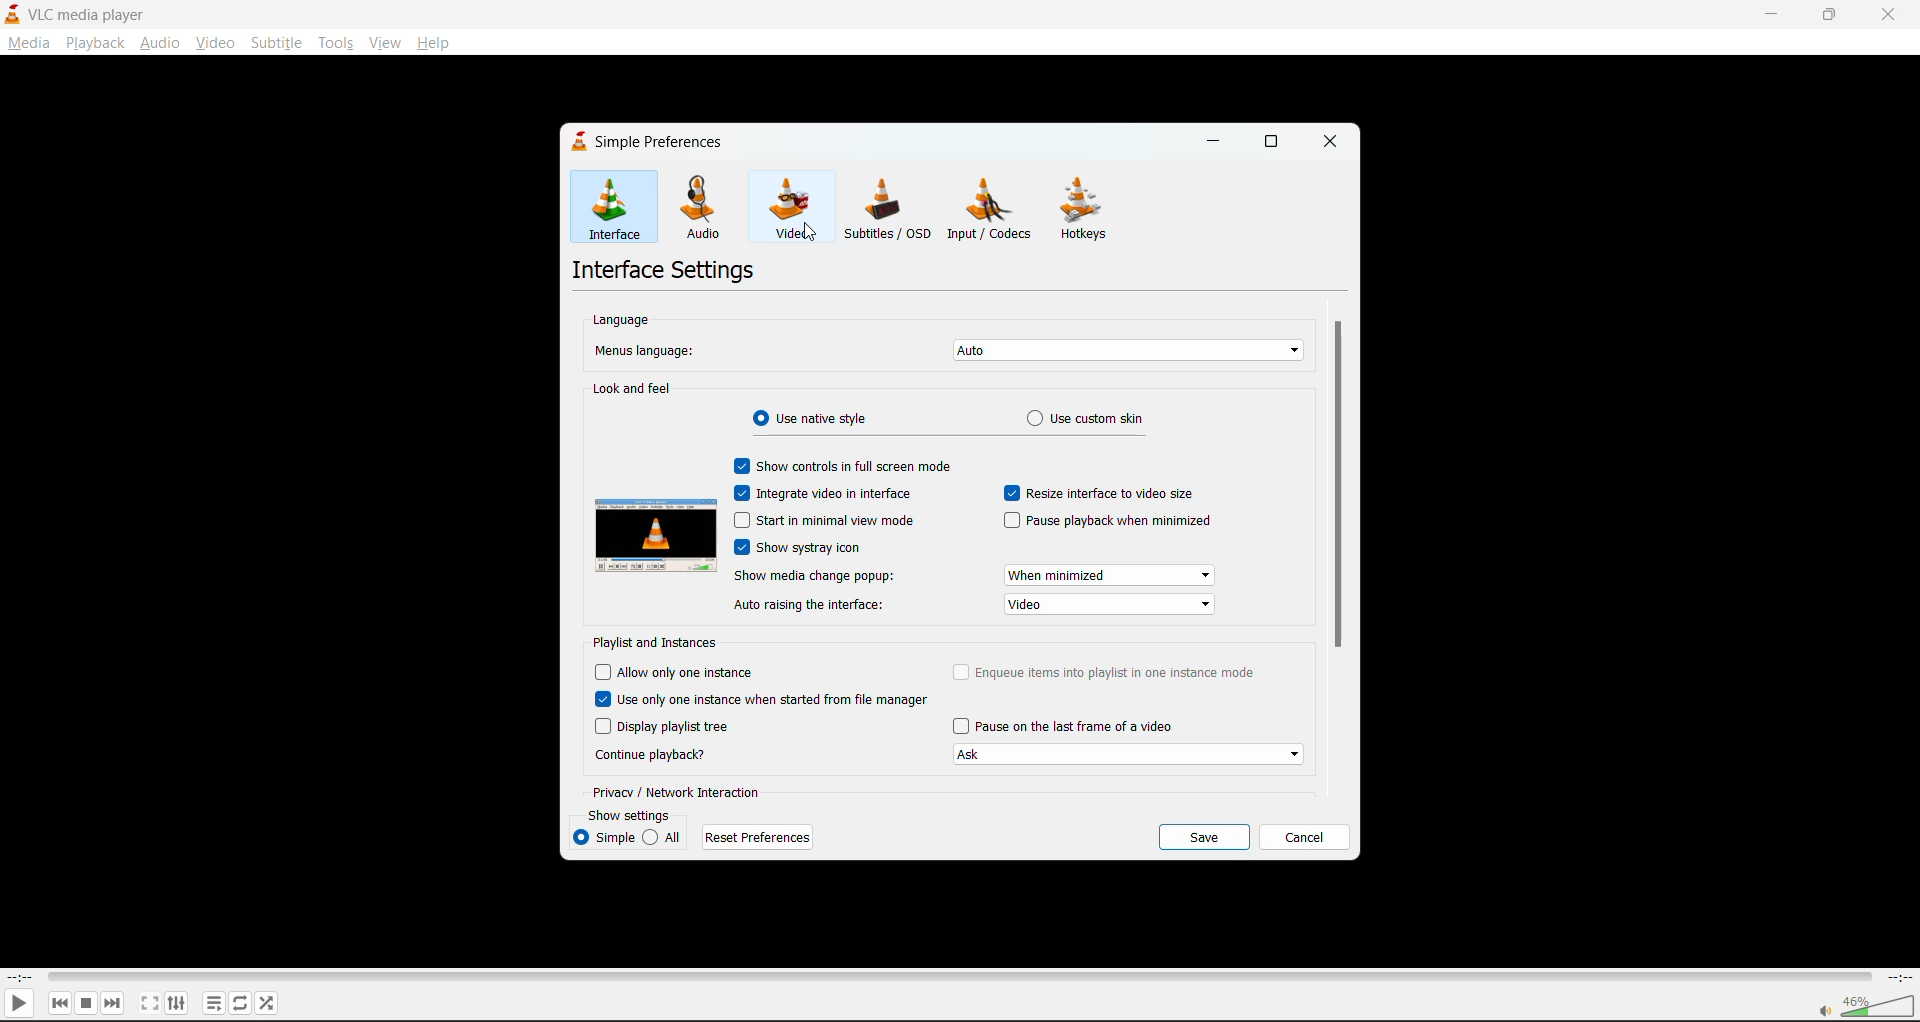  What do you see at coordinates (677, 670) in the screenshot?
I see `allow only one instance` at bounding box center [677, 670].